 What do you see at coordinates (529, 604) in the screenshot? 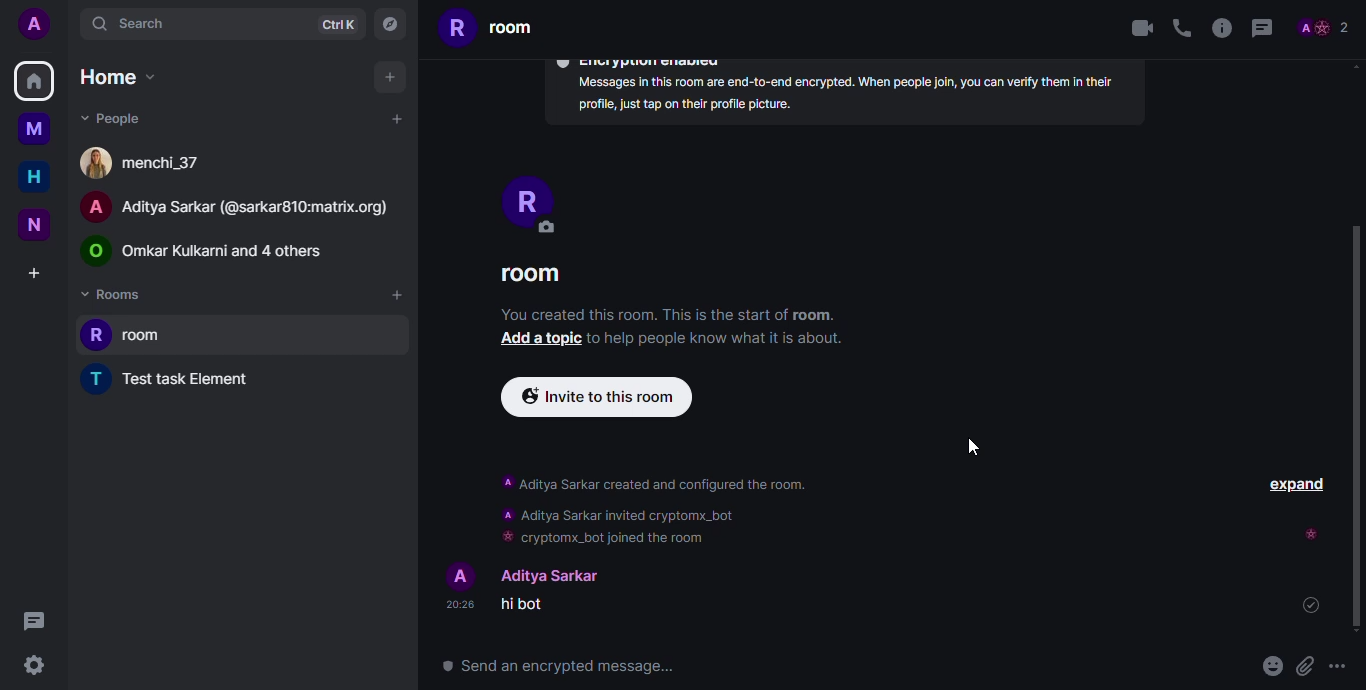
I see `hi bot` at bounding box center [529, 604].